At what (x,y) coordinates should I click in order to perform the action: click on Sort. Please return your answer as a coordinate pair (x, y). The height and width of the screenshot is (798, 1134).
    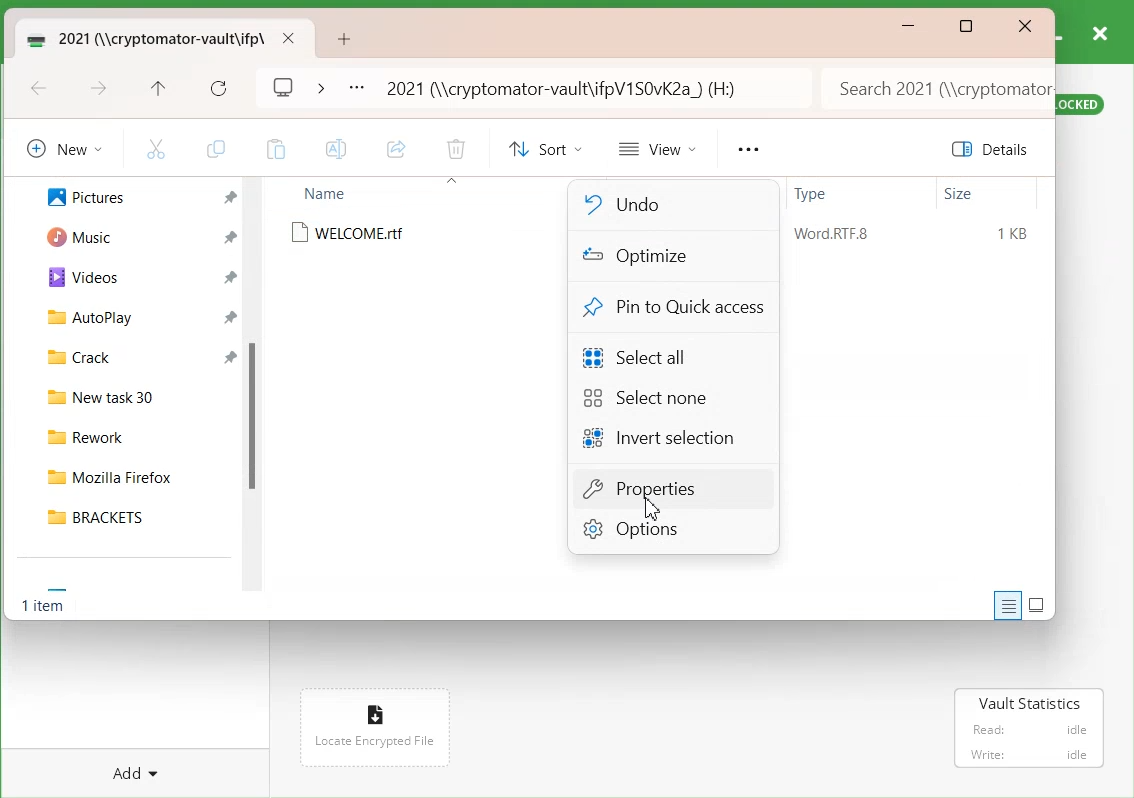
    Looking at the image, I should click on (542, 149).